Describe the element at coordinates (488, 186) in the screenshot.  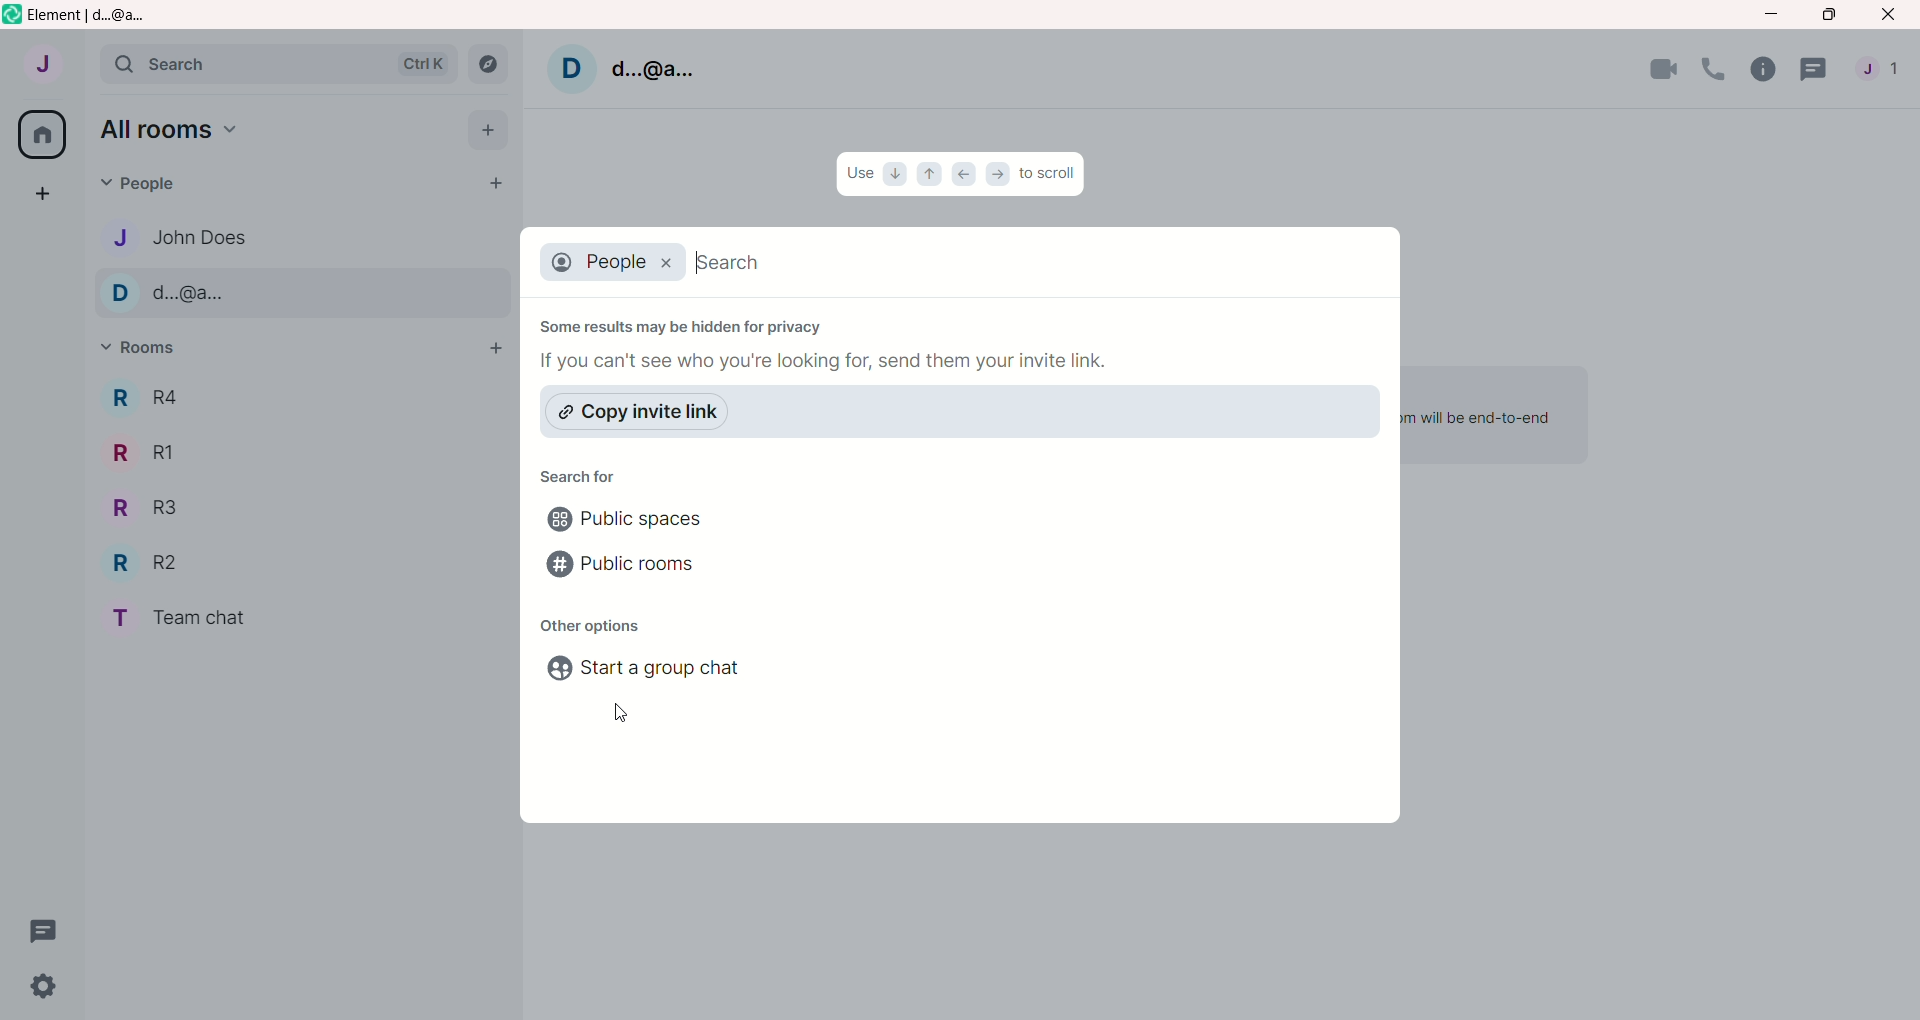
I see `start chat` at that location.